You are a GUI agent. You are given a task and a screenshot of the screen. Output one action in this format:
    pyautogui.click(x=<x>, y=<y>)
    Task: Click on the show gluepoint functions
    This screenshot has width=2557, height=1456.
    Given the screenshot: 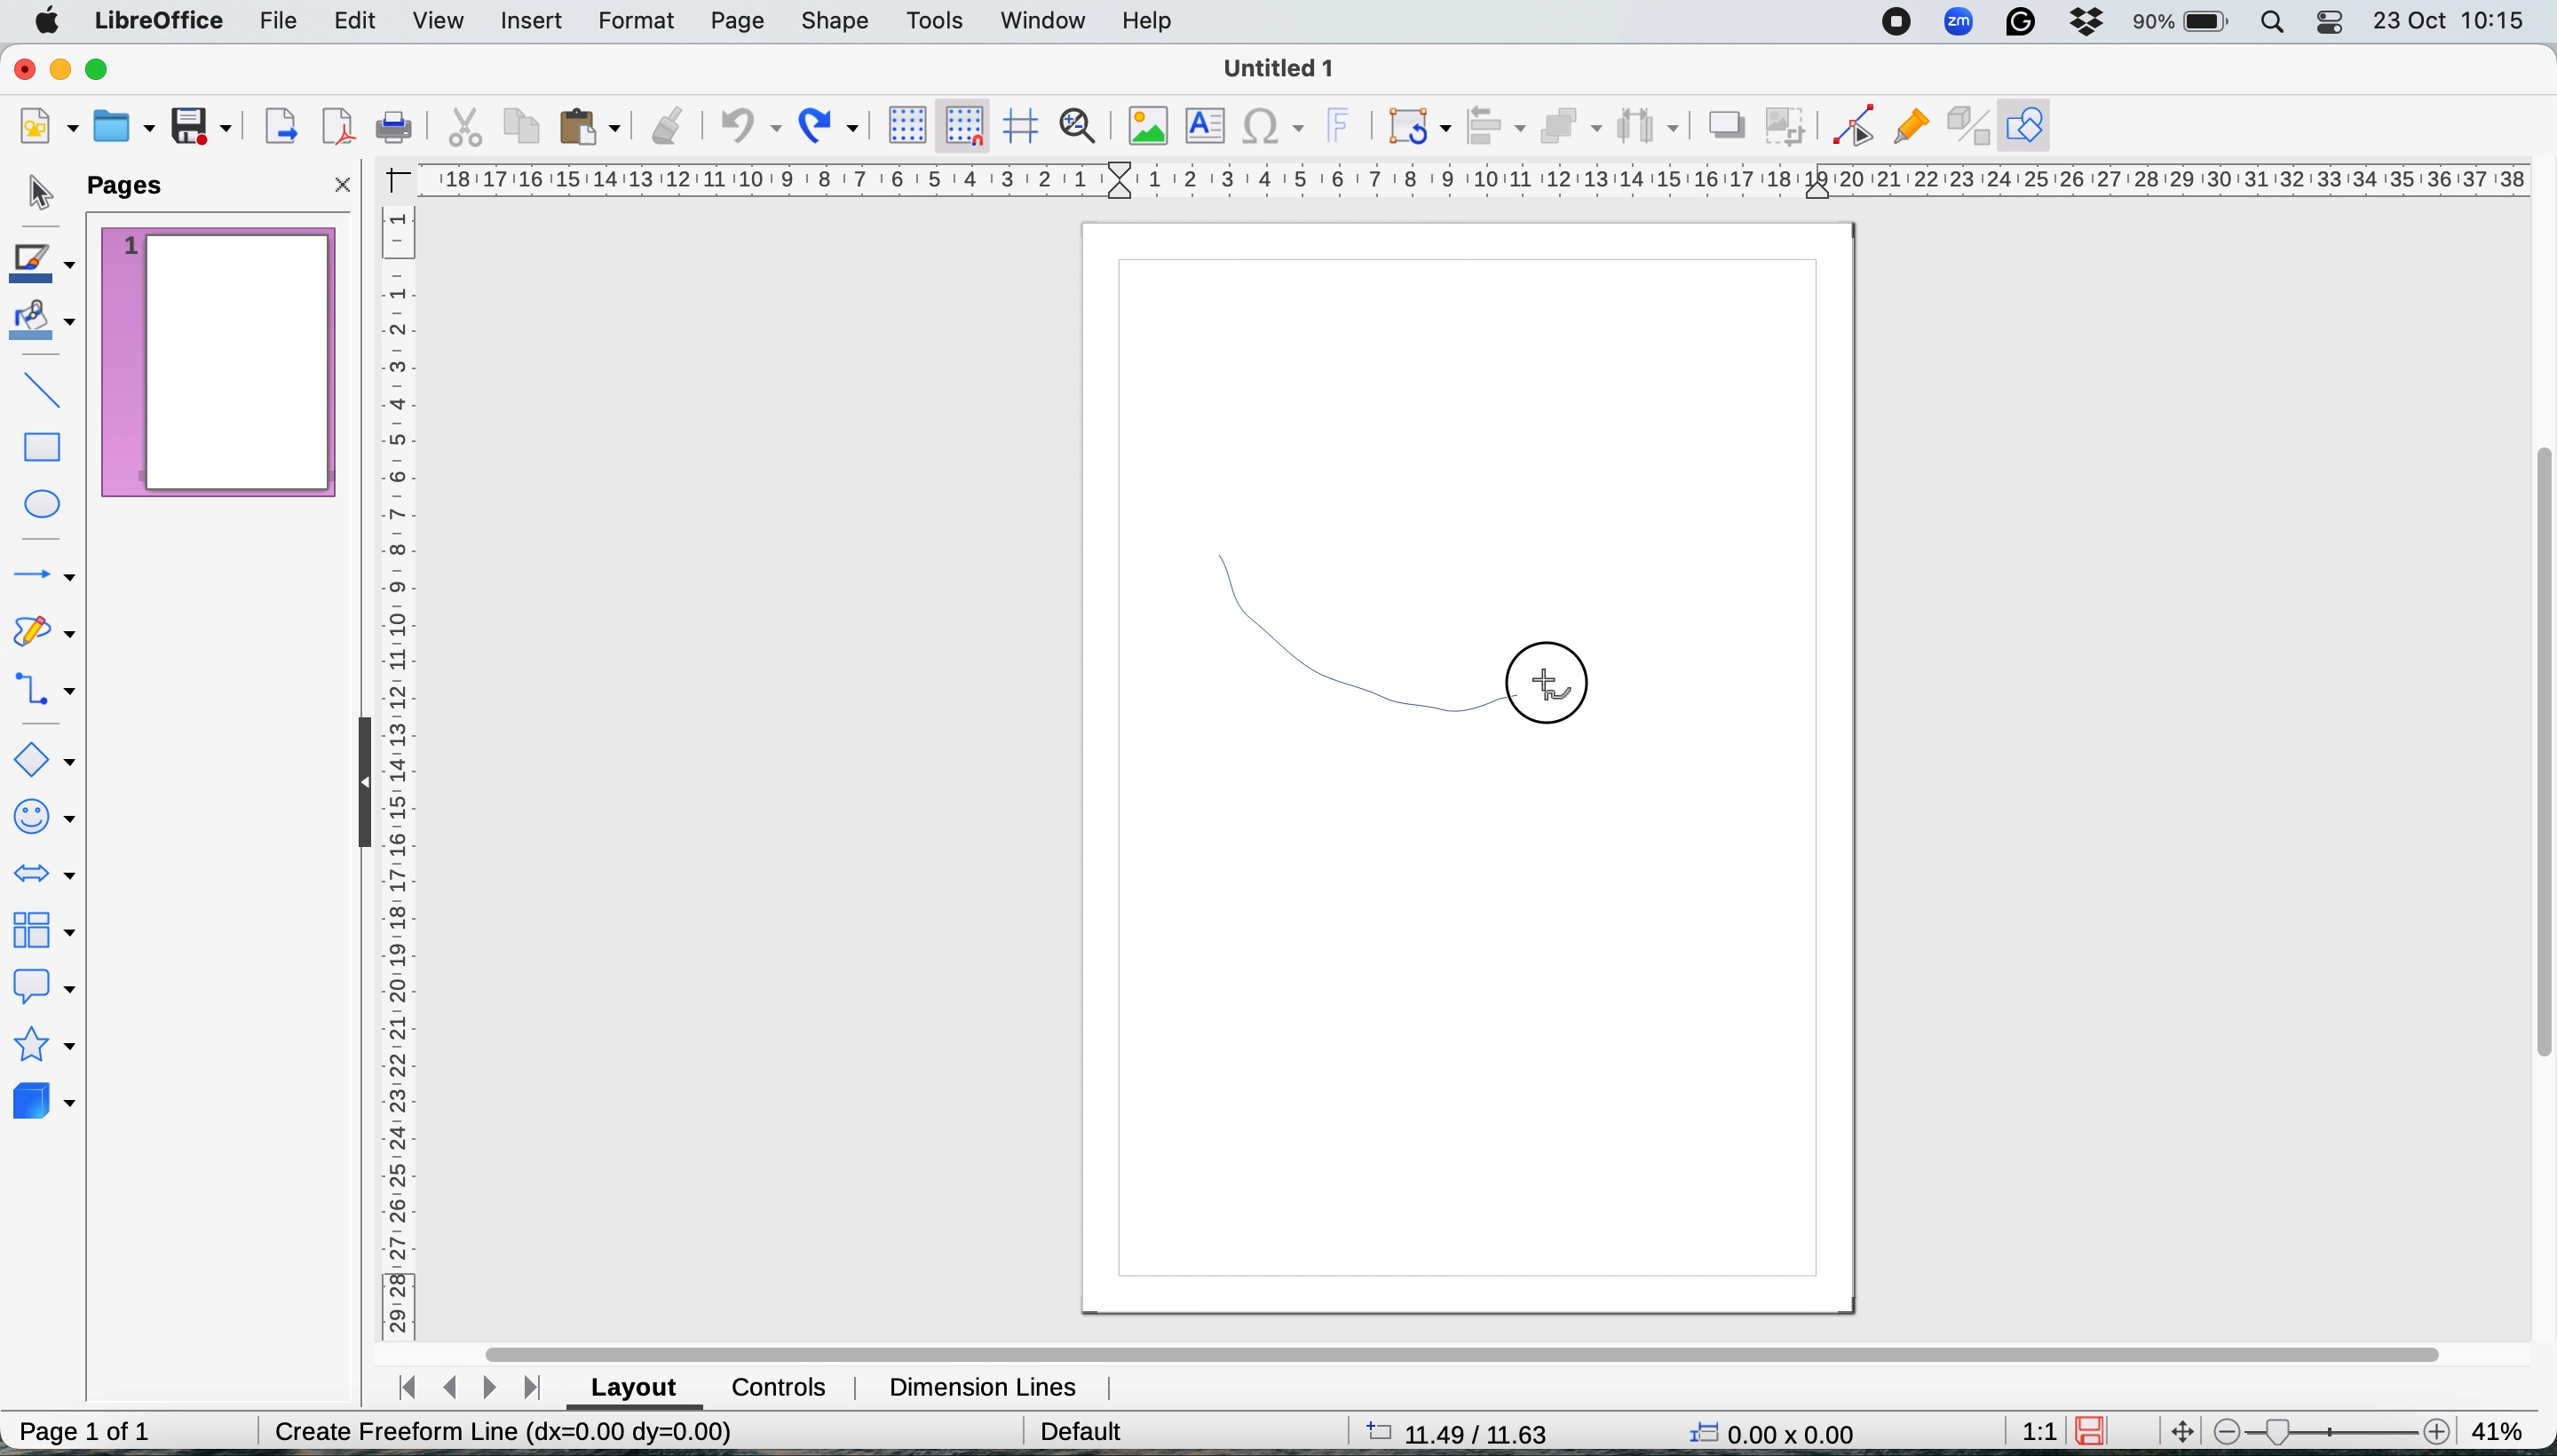 What is the action you would take?
    pyautogui.click(x=1910, y=124)
    